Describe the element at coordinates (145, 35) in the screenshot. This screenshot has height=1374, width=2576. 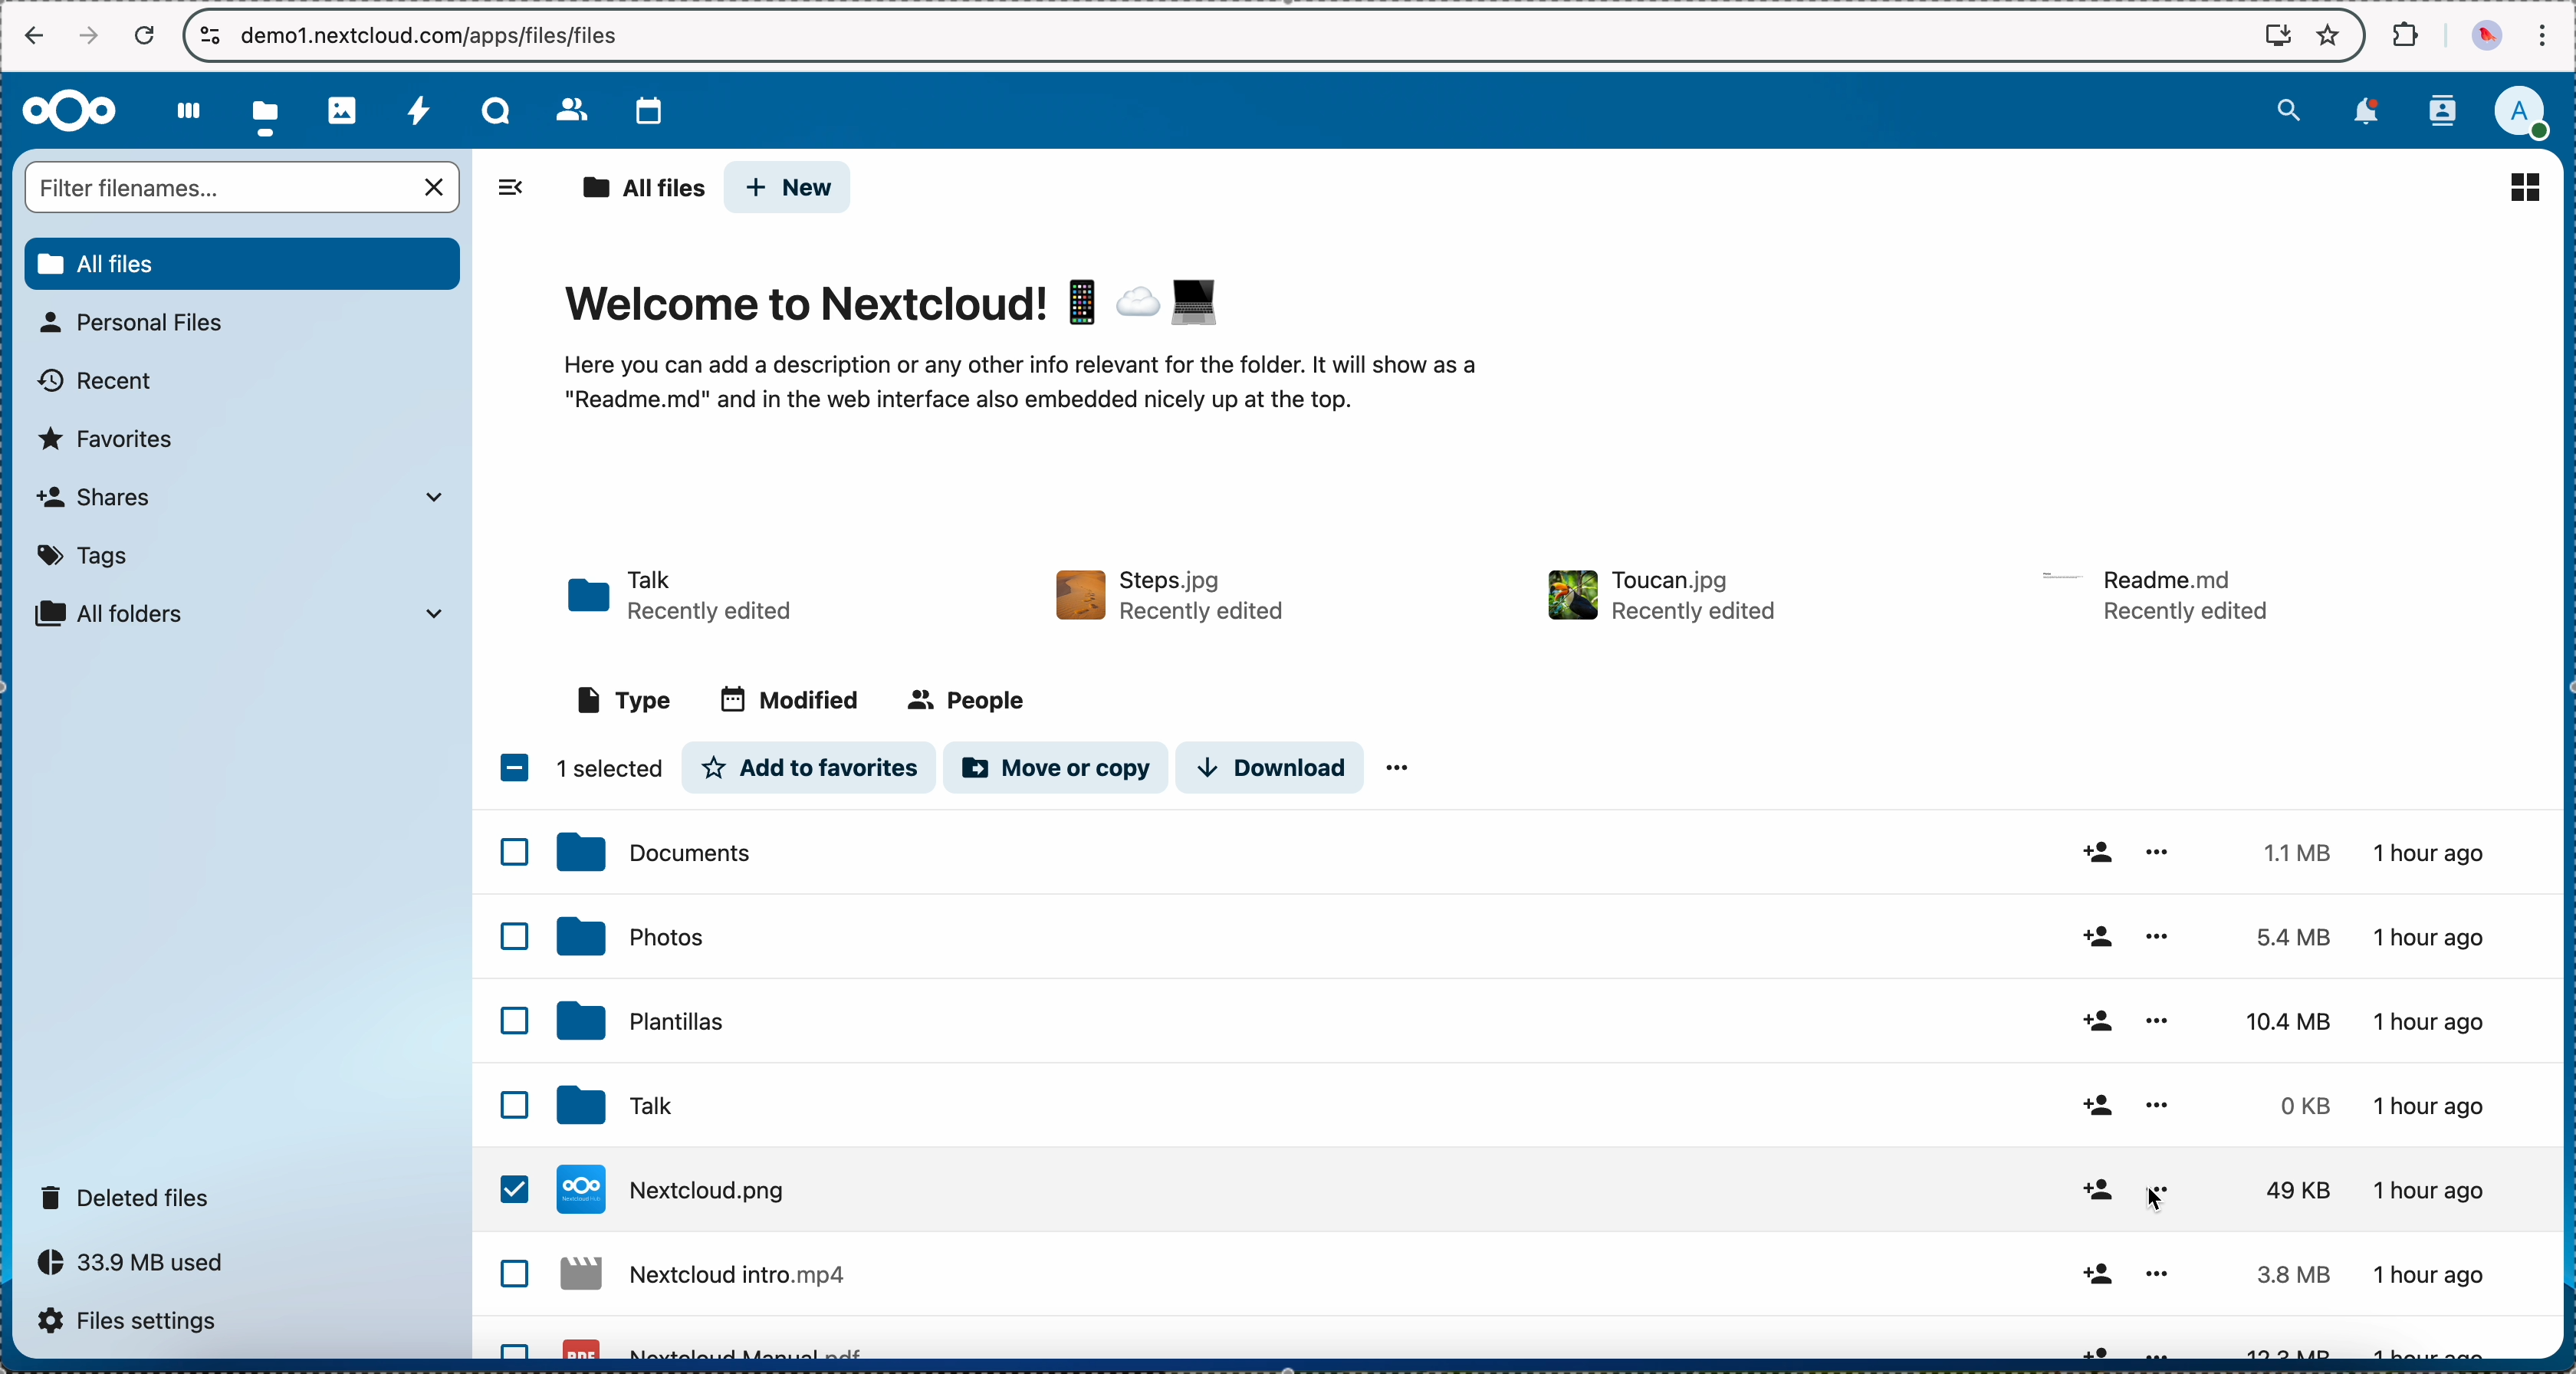
I see `cancel ` at that location.